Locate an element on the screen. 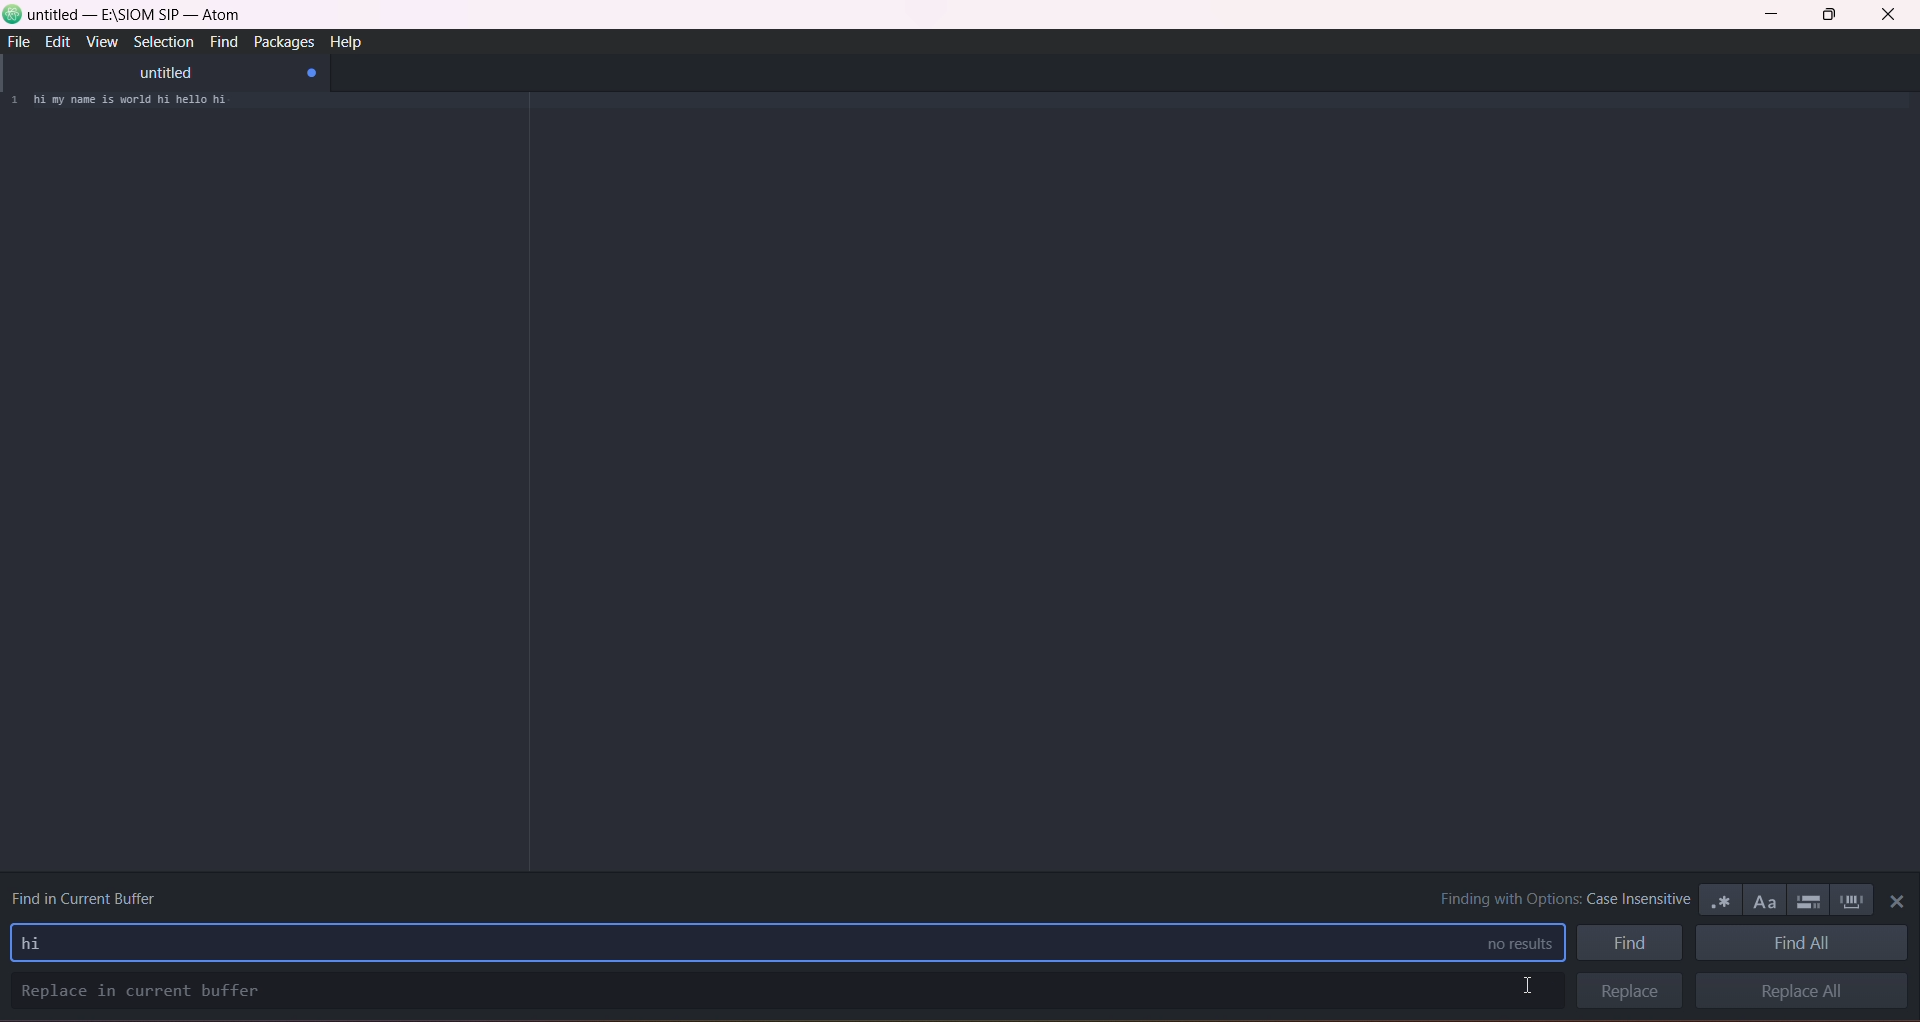 This screenshot has height=1022, width=1920. untitled-e:\siom sp-atom is located at coordinates (137, 16).